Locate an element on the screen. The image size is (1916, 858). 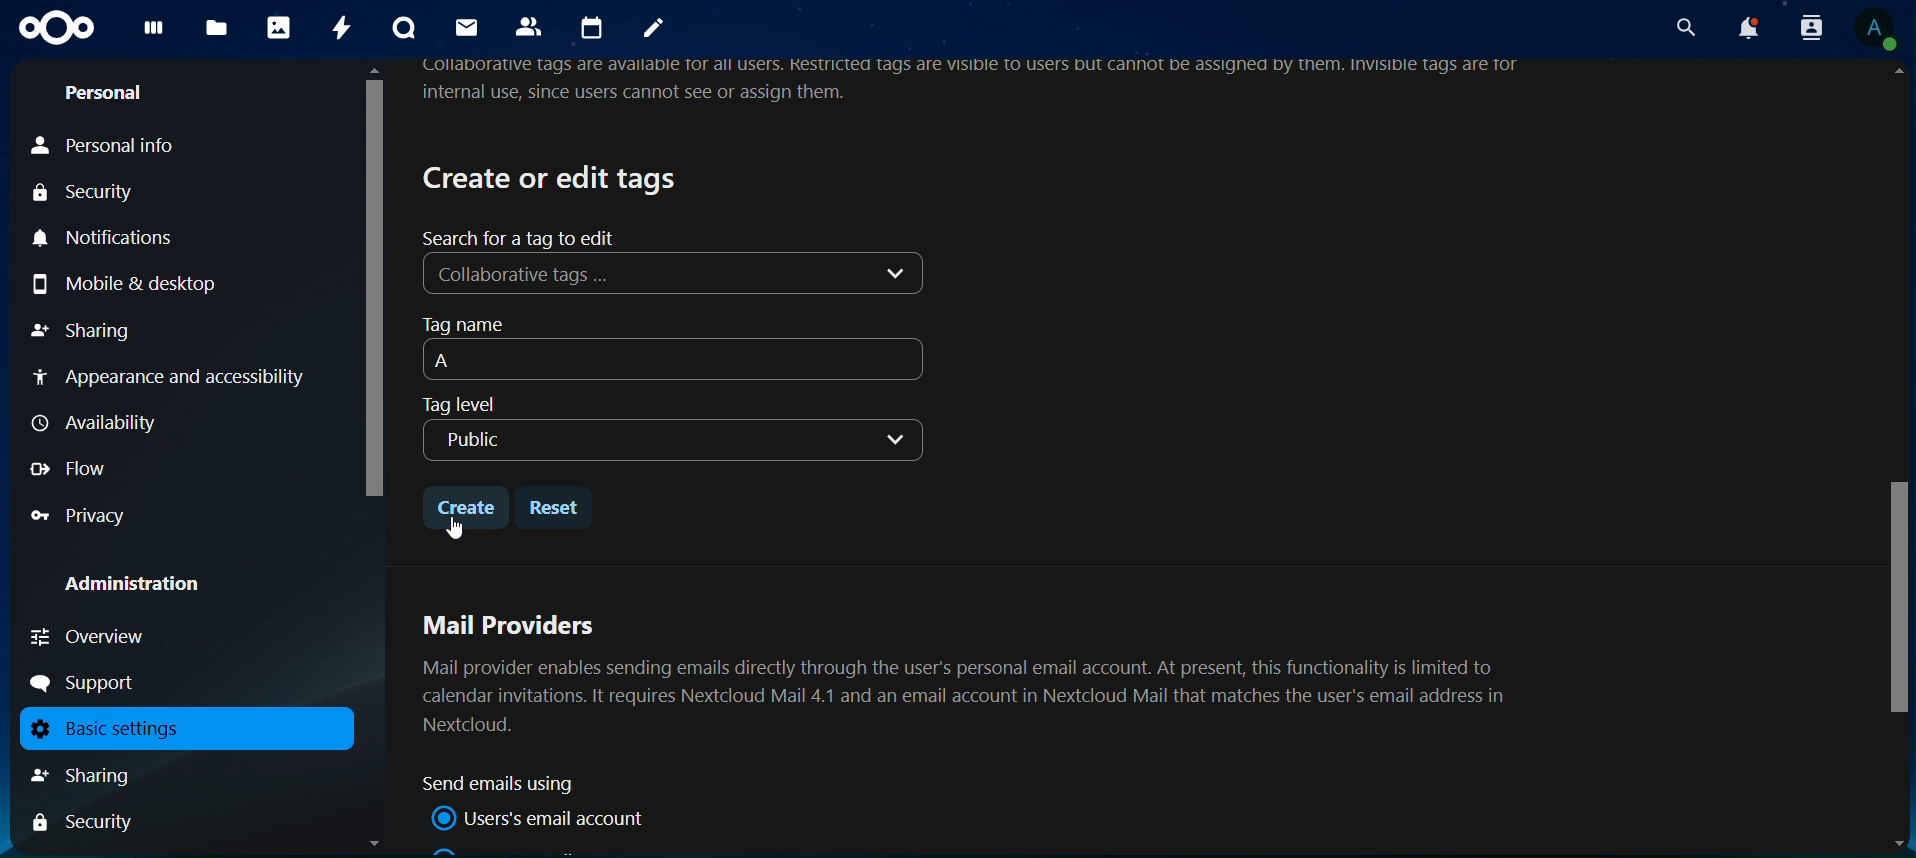
flow is located at coordinates (72, 468).